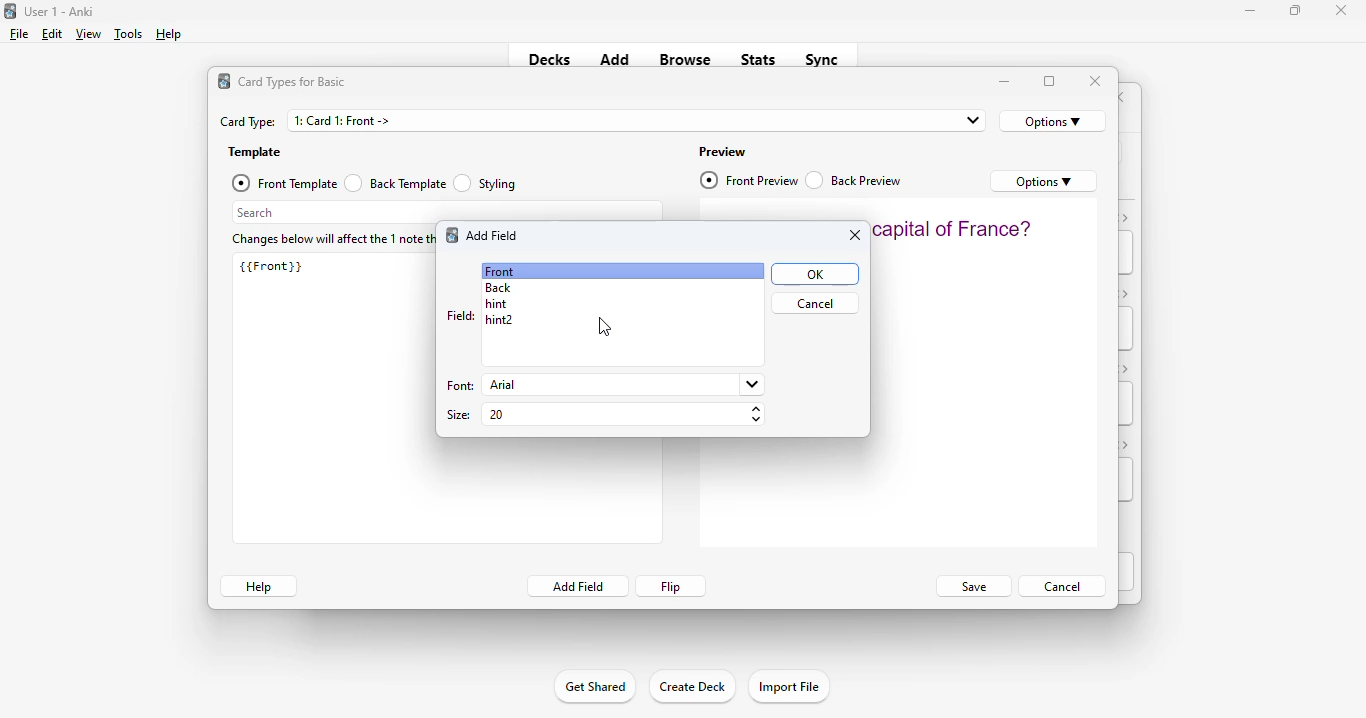 The width and height of the screenshot is (1366, 718). Describe the element at coordinates (1062, 585) in the screenshot. I see `cancel` at that location.